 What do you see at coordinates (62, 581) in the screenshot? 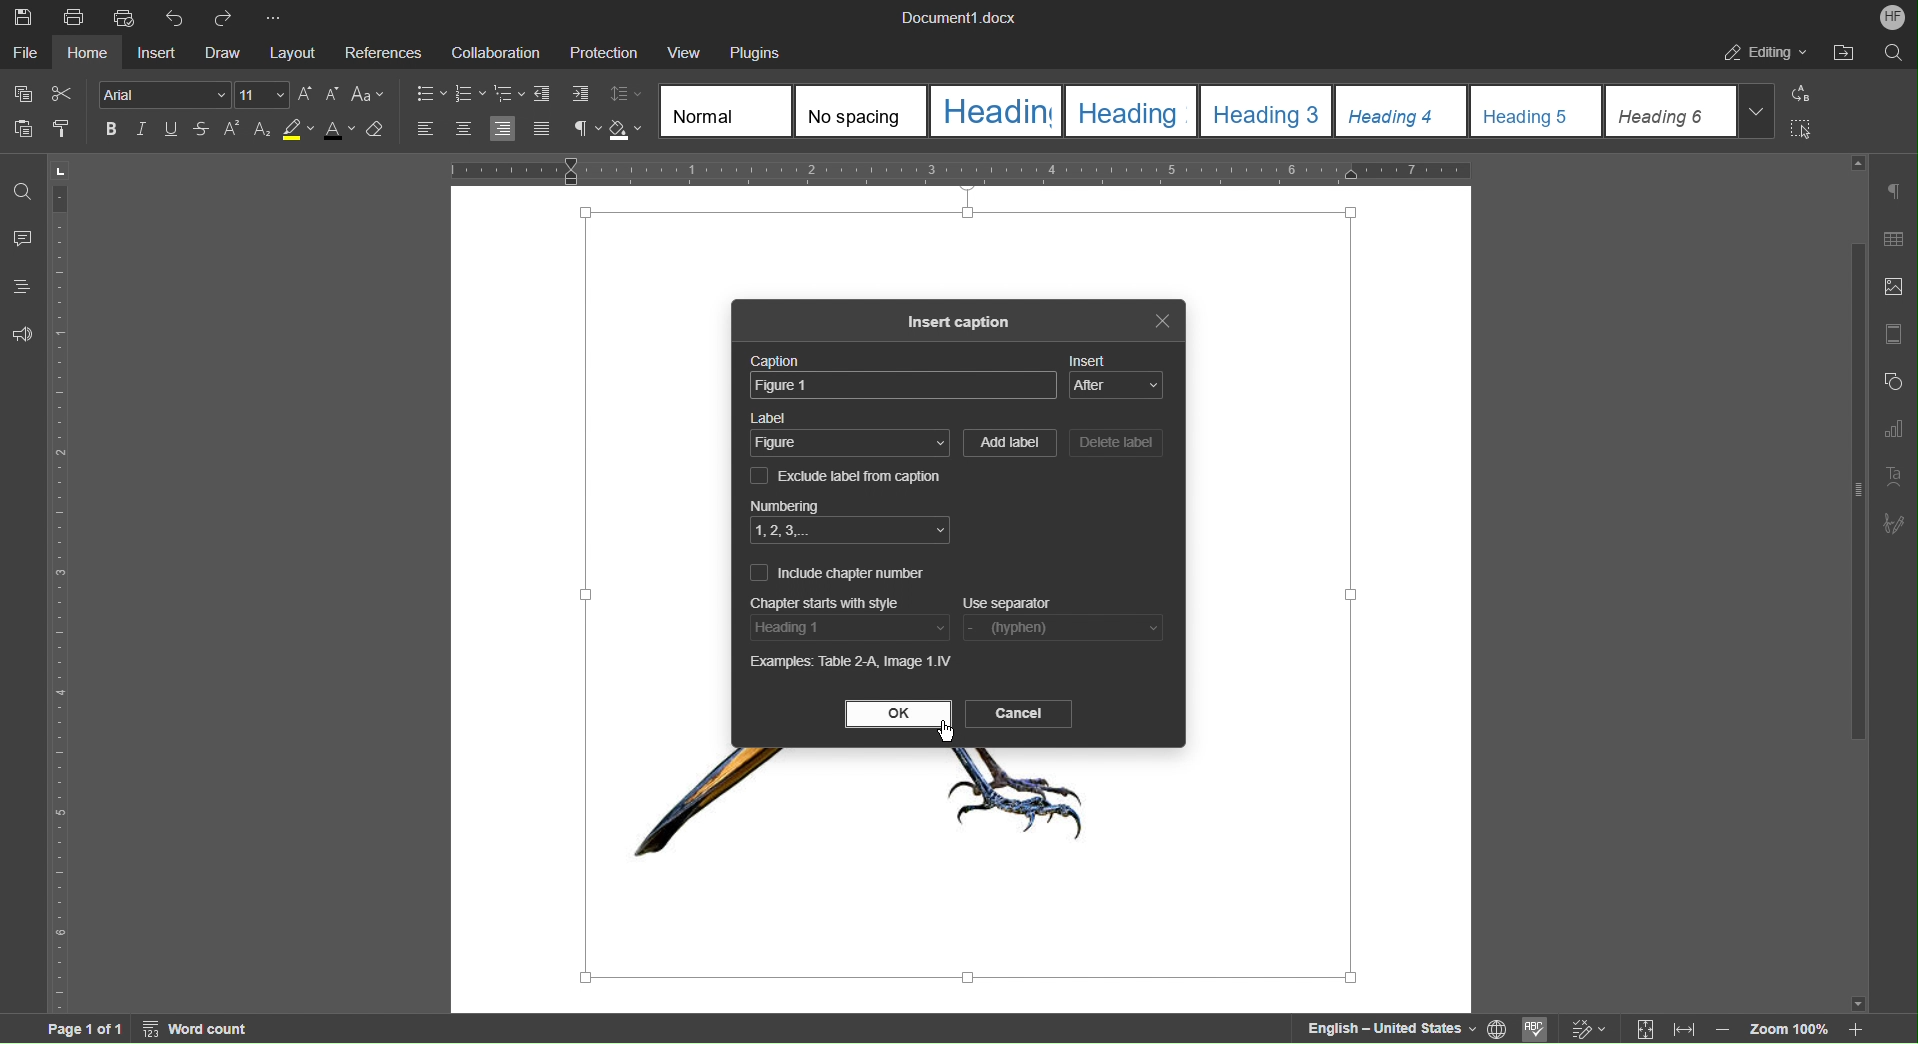
I see `Vertical Ruler` at bounding box center [62, 581].